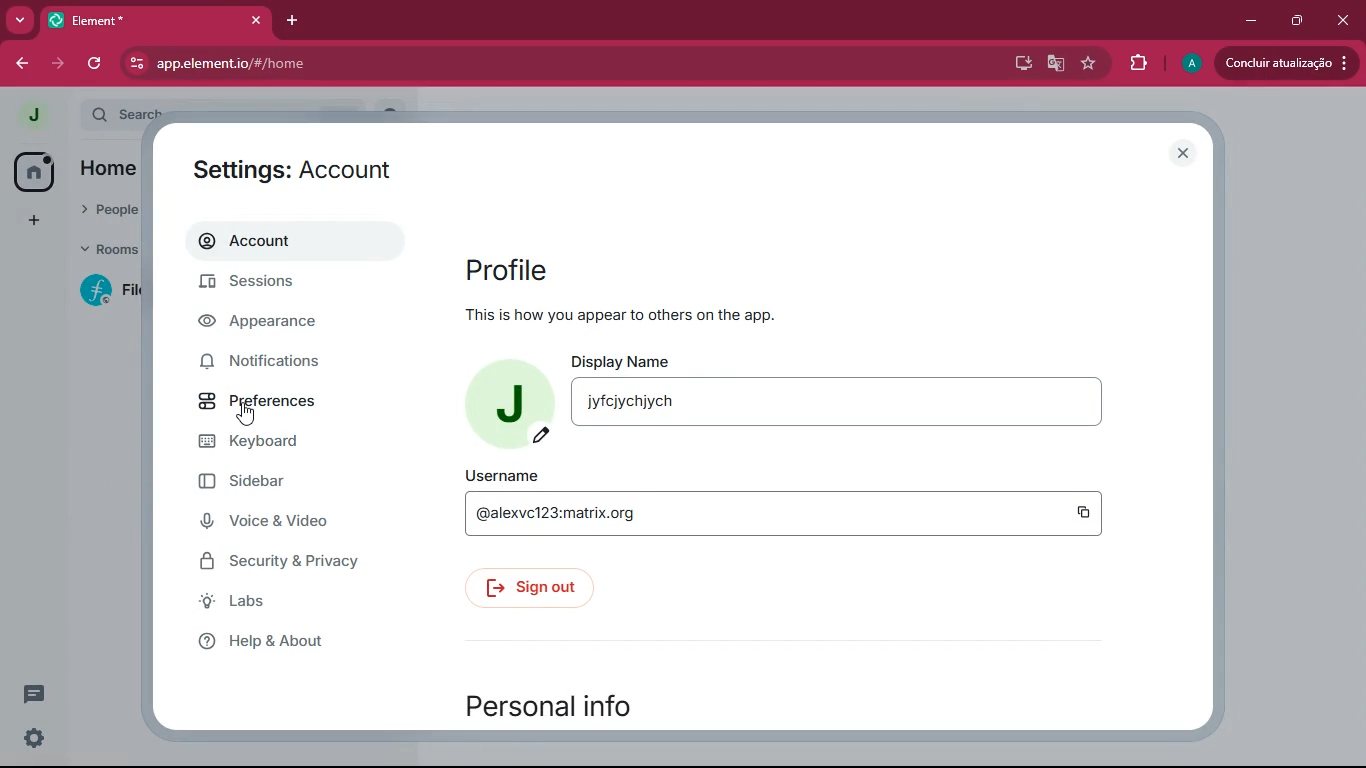 The image size is (1366, 768). I want to click on display name, so click(629, 361).